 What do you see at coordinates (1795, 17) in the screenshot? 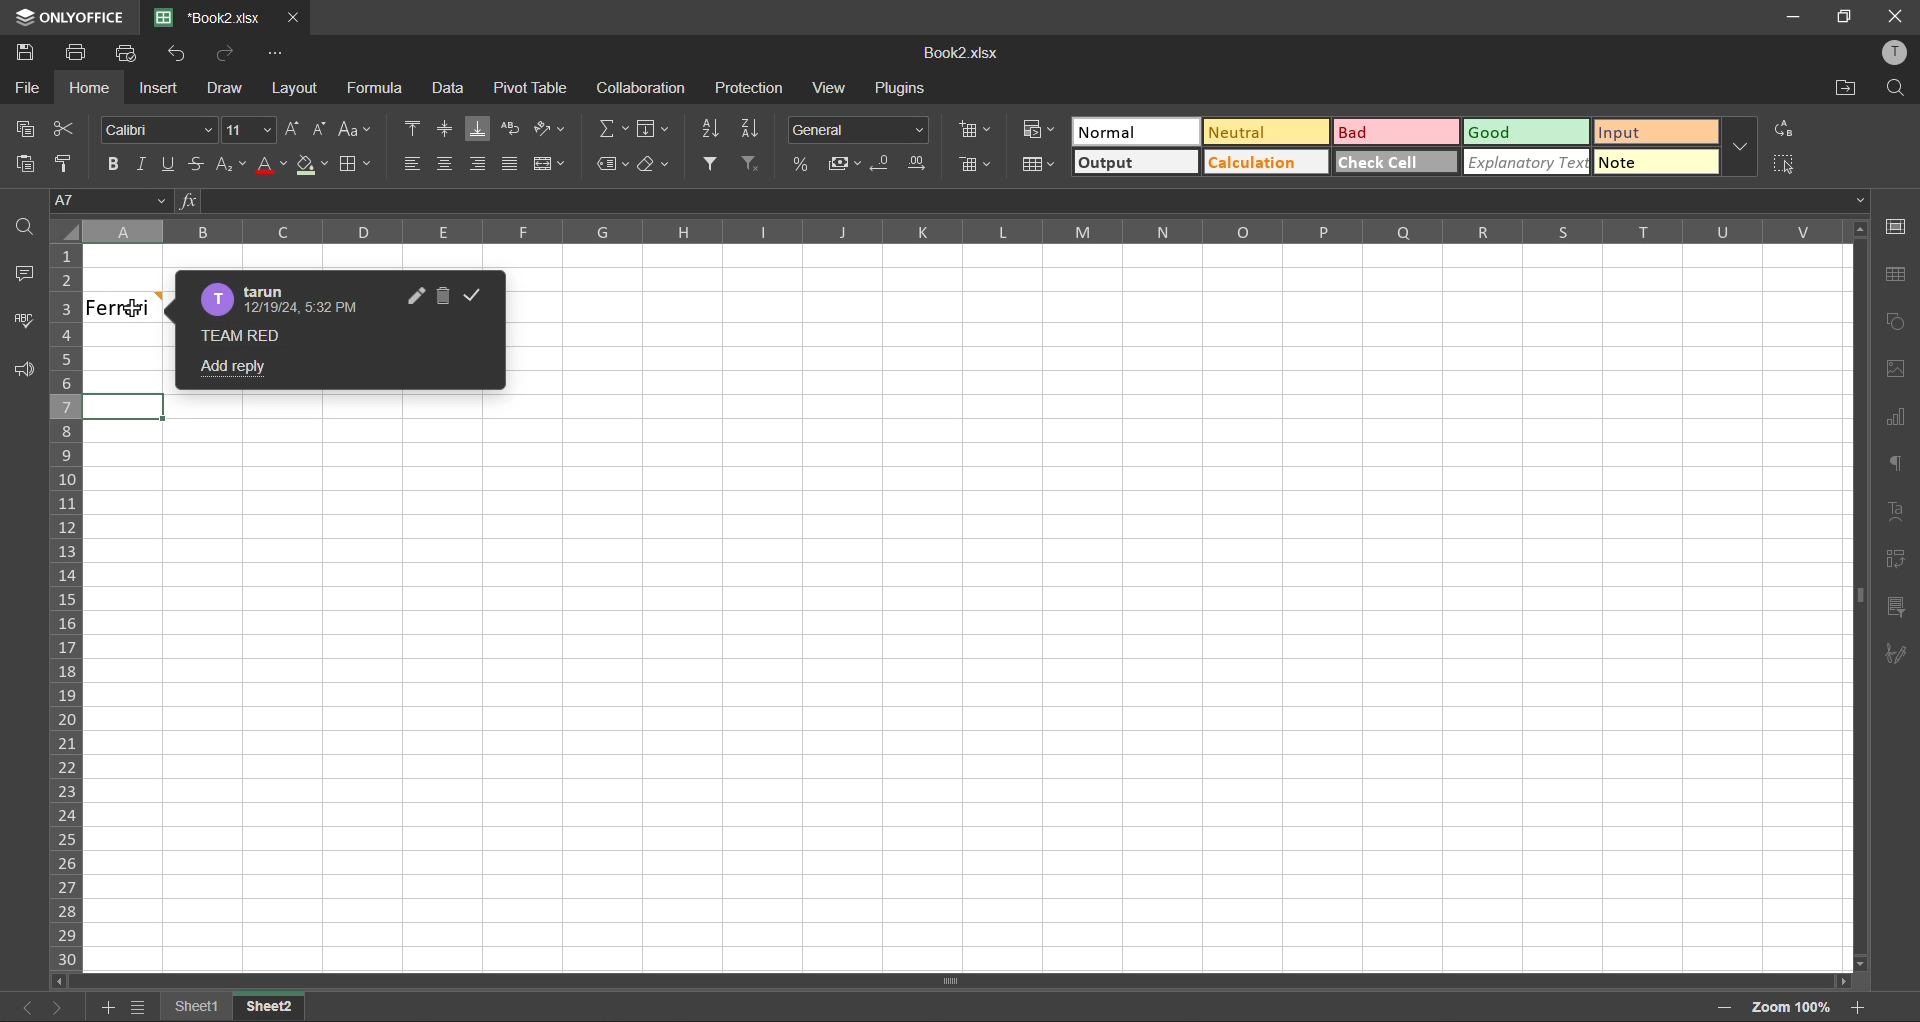
I see `minimize` at bounding box center [1795, 17].